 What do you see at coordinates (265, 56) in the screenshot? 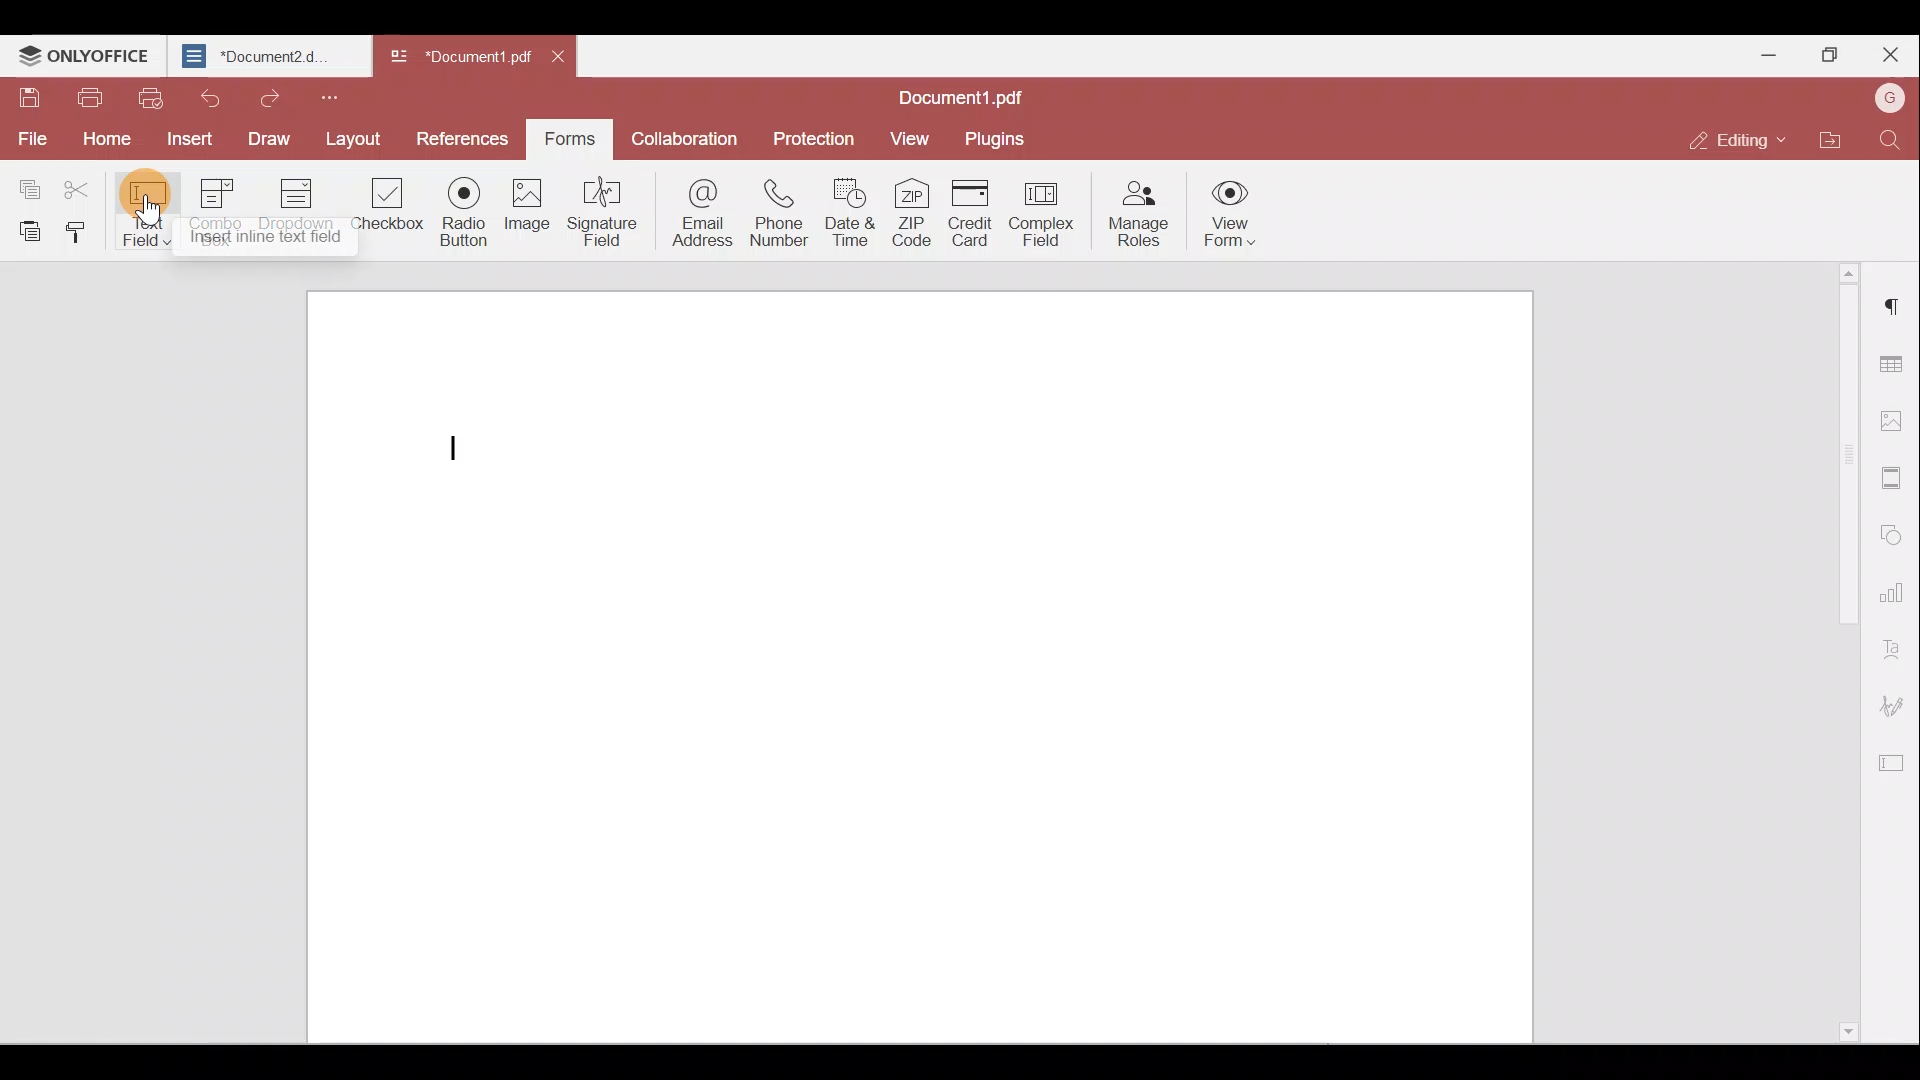
I see `*Document2.d.` at bounding box center [265, 56].